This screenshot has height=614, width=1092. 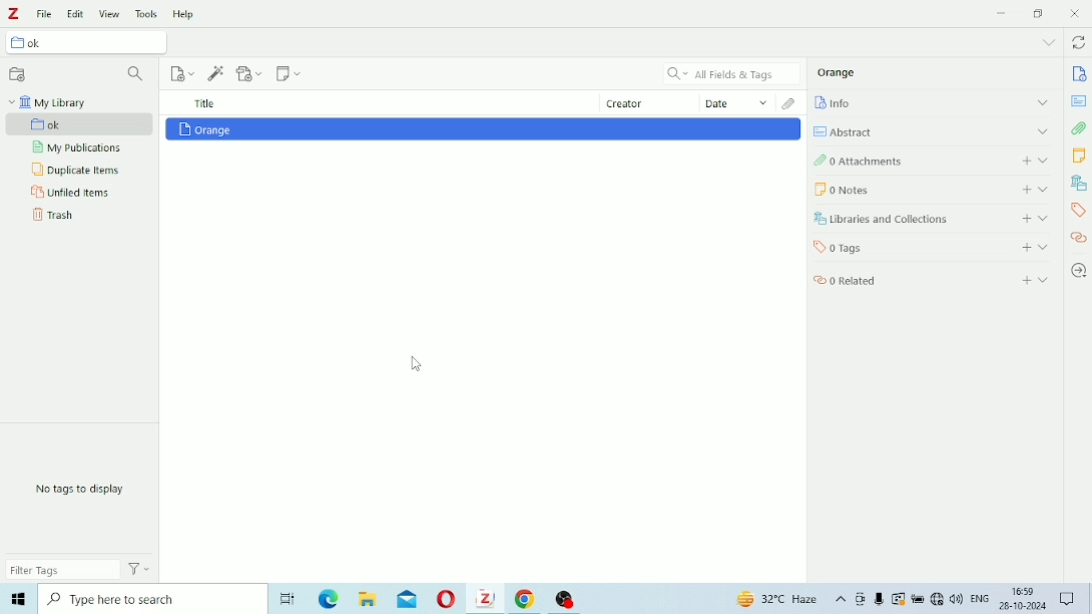 I want to click on New Note, so click(x=289, y=73).